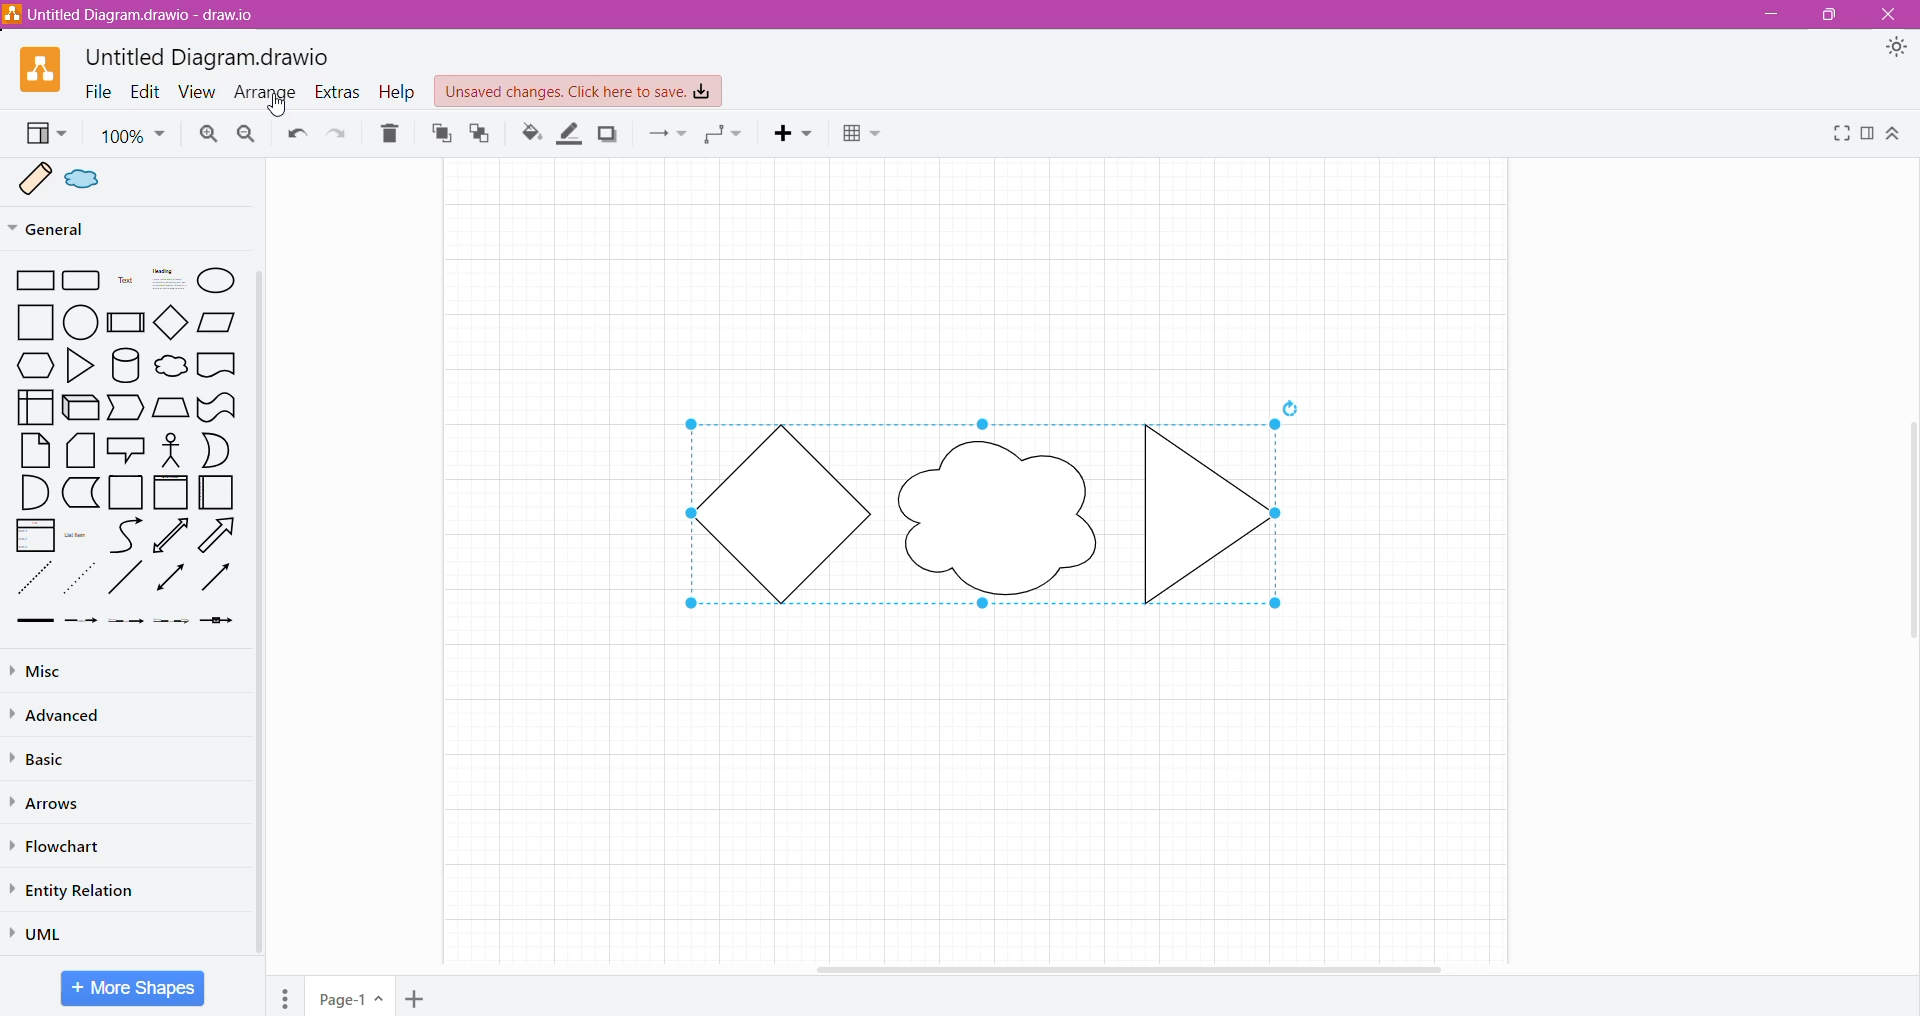  Describe the element at coordinates (46, 931) in the screenshot. I see `UML` at that location.